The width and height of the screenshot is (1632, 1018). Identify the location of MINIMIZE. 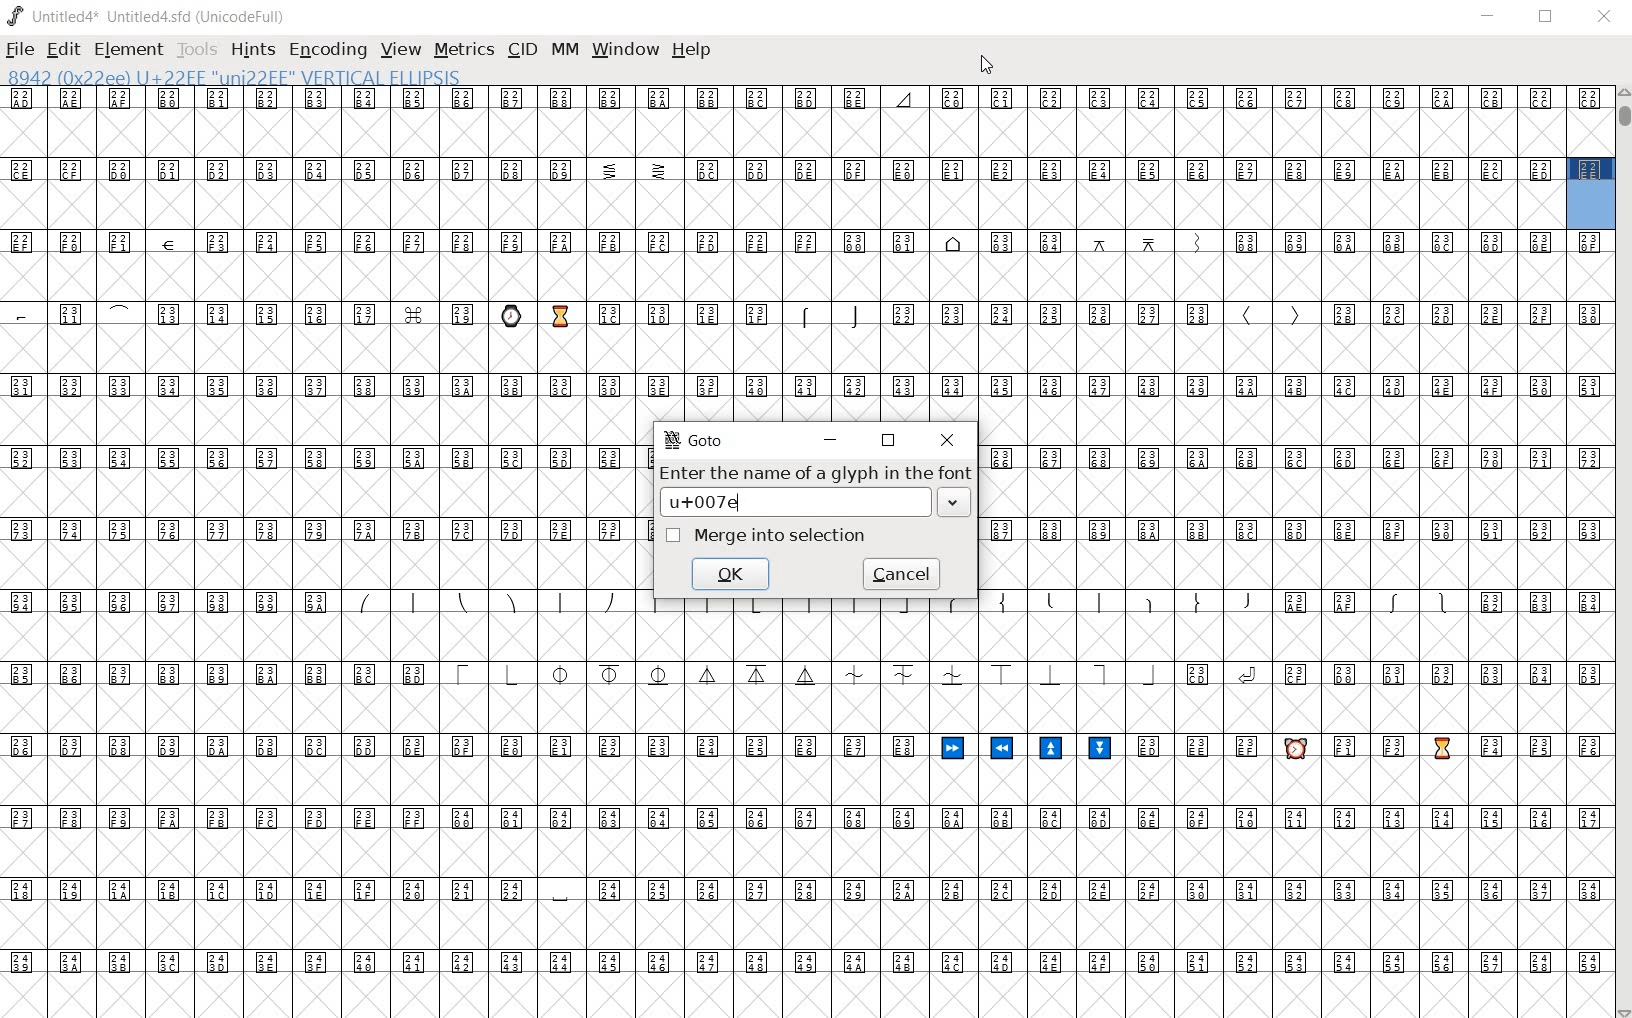
(1491, 19).